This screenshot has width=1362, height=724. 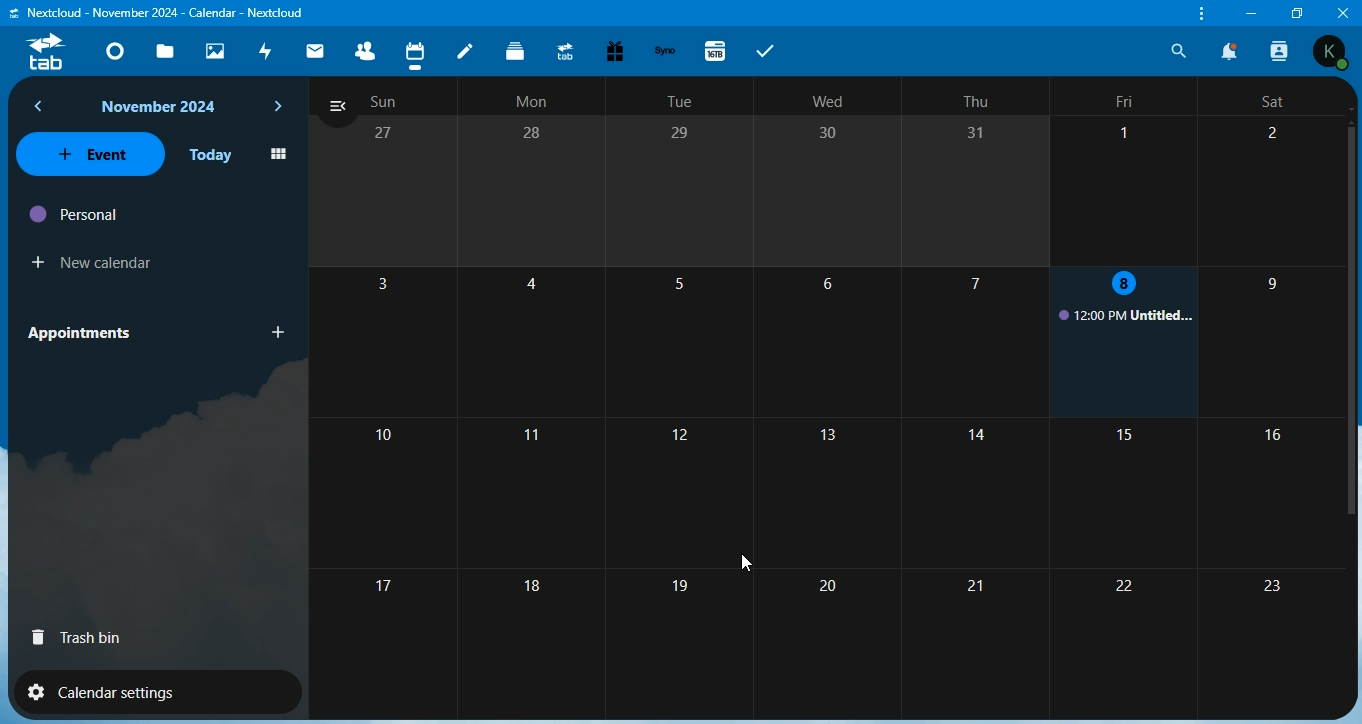 I want to click on free trial, so click(x=615, y=49).